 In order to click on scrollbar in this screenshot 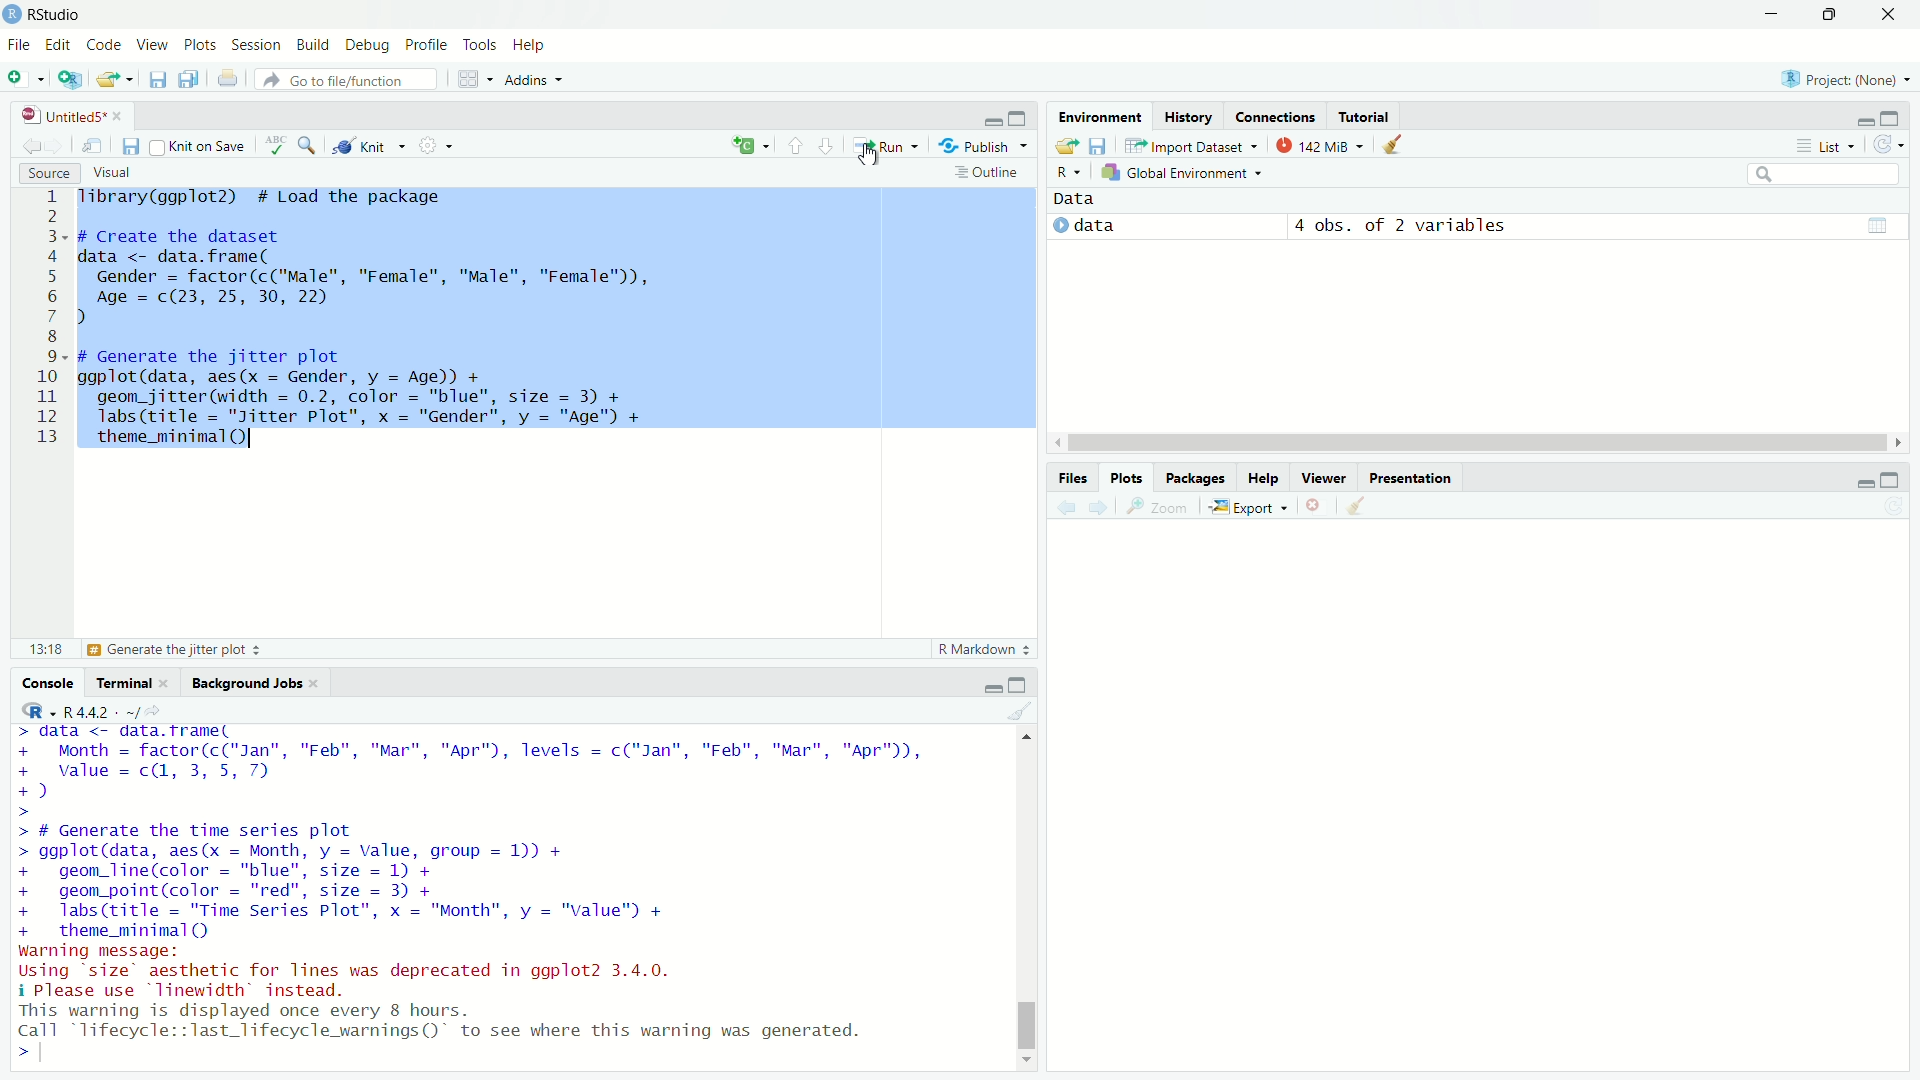, I will do `click(1479, 445)`.